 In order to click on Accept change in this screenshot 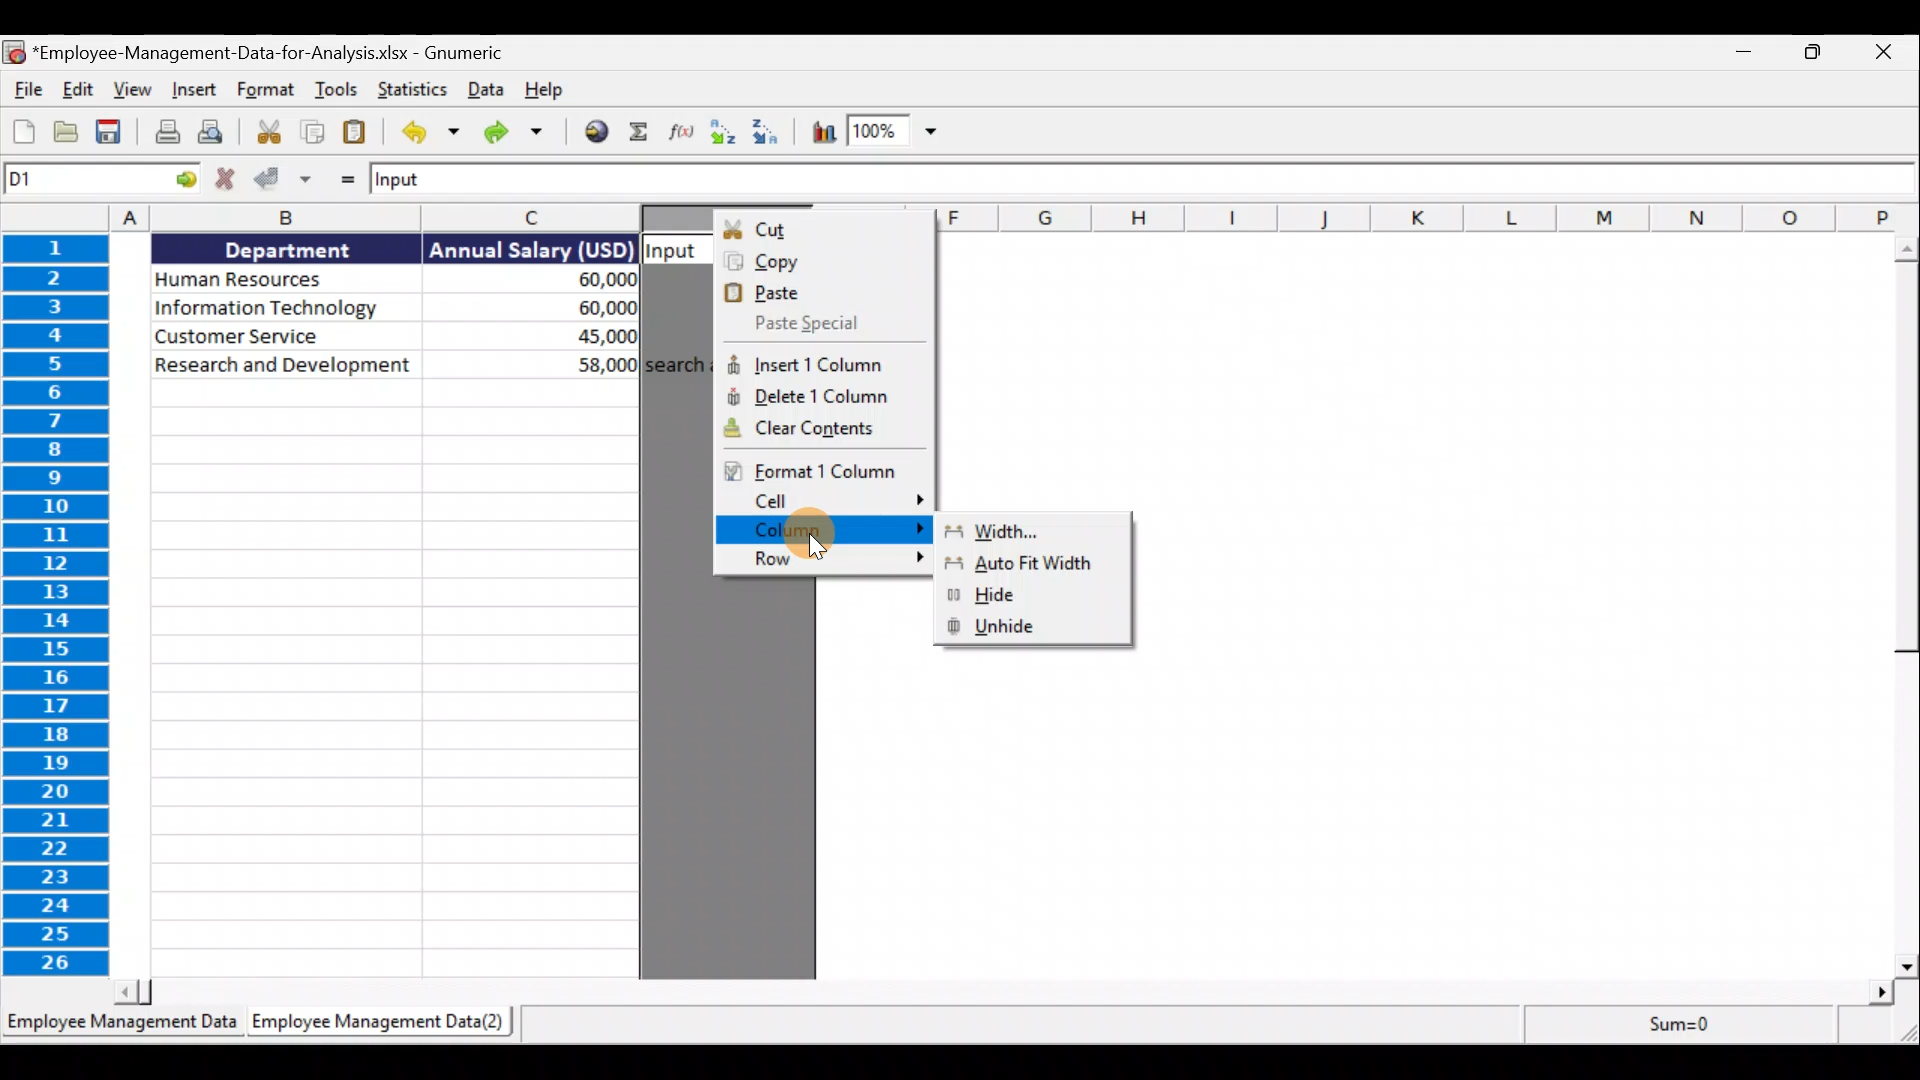, I will do `click(286, 178)`.